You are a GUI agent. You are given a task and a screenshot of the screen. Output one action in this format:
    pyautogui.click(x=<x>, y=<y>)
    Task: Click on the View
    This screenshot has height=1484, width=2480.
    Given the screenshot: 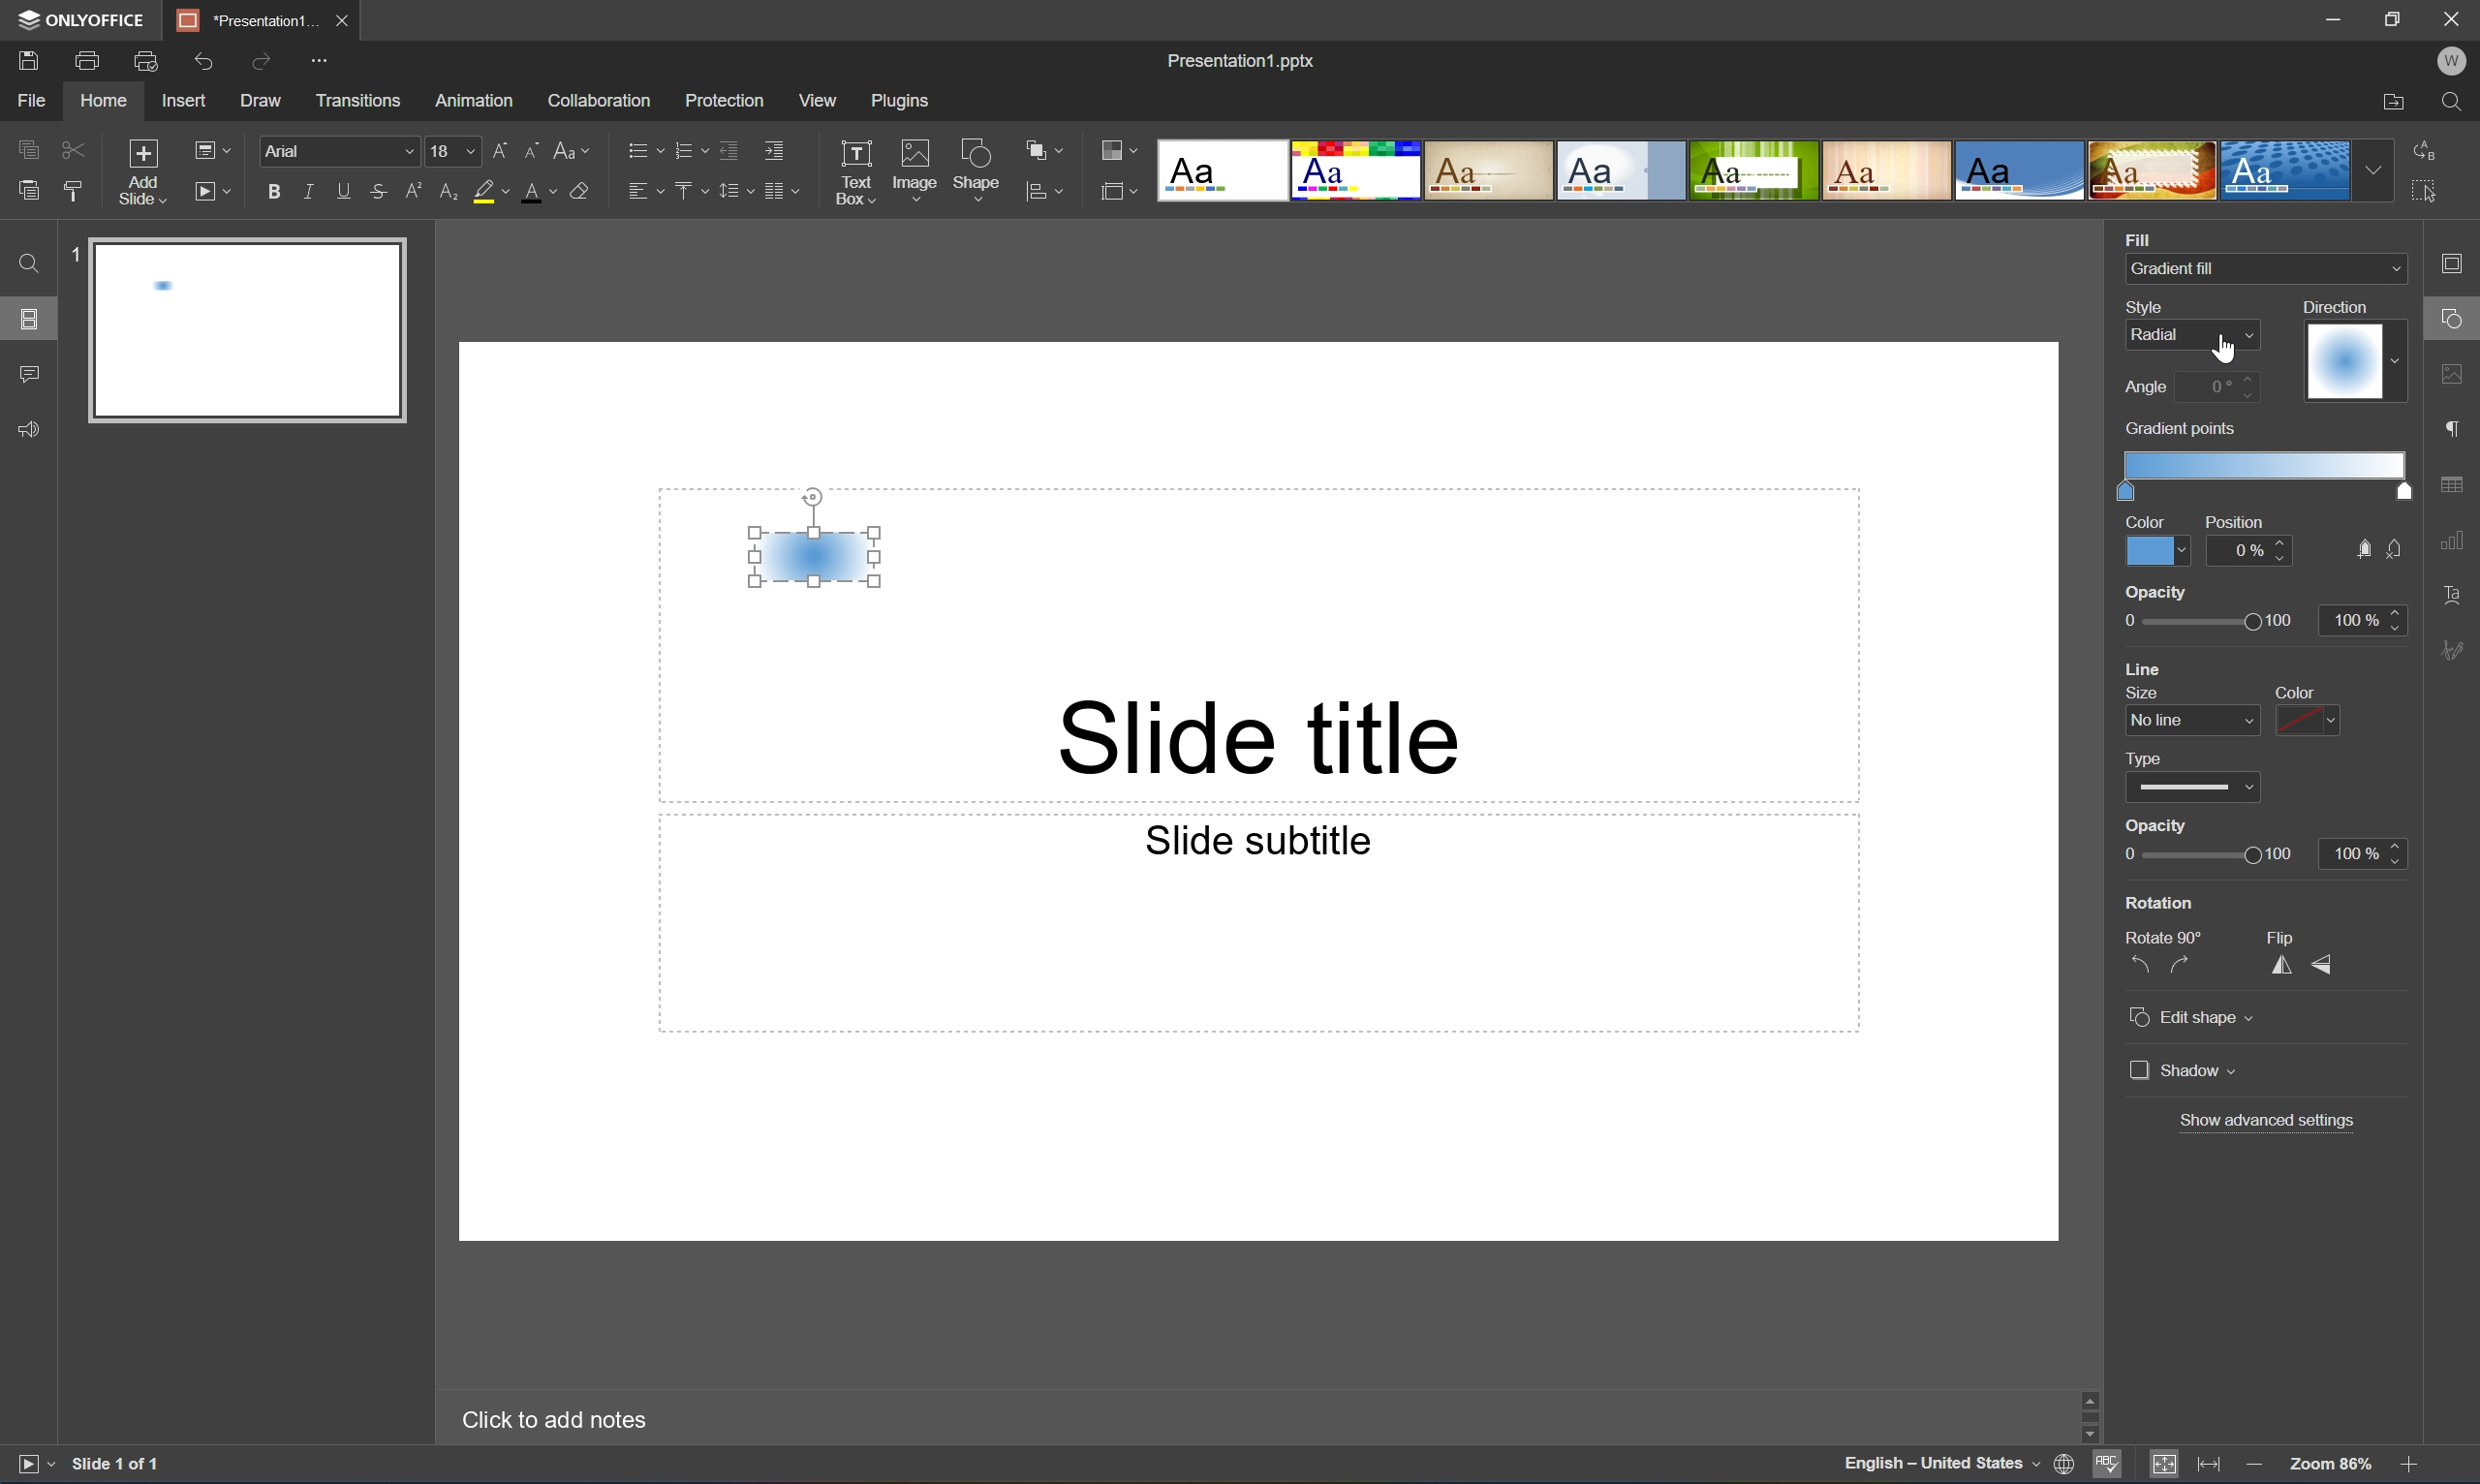 What is the action you would take?
    pyautogui.click(x=820, y=101)
    